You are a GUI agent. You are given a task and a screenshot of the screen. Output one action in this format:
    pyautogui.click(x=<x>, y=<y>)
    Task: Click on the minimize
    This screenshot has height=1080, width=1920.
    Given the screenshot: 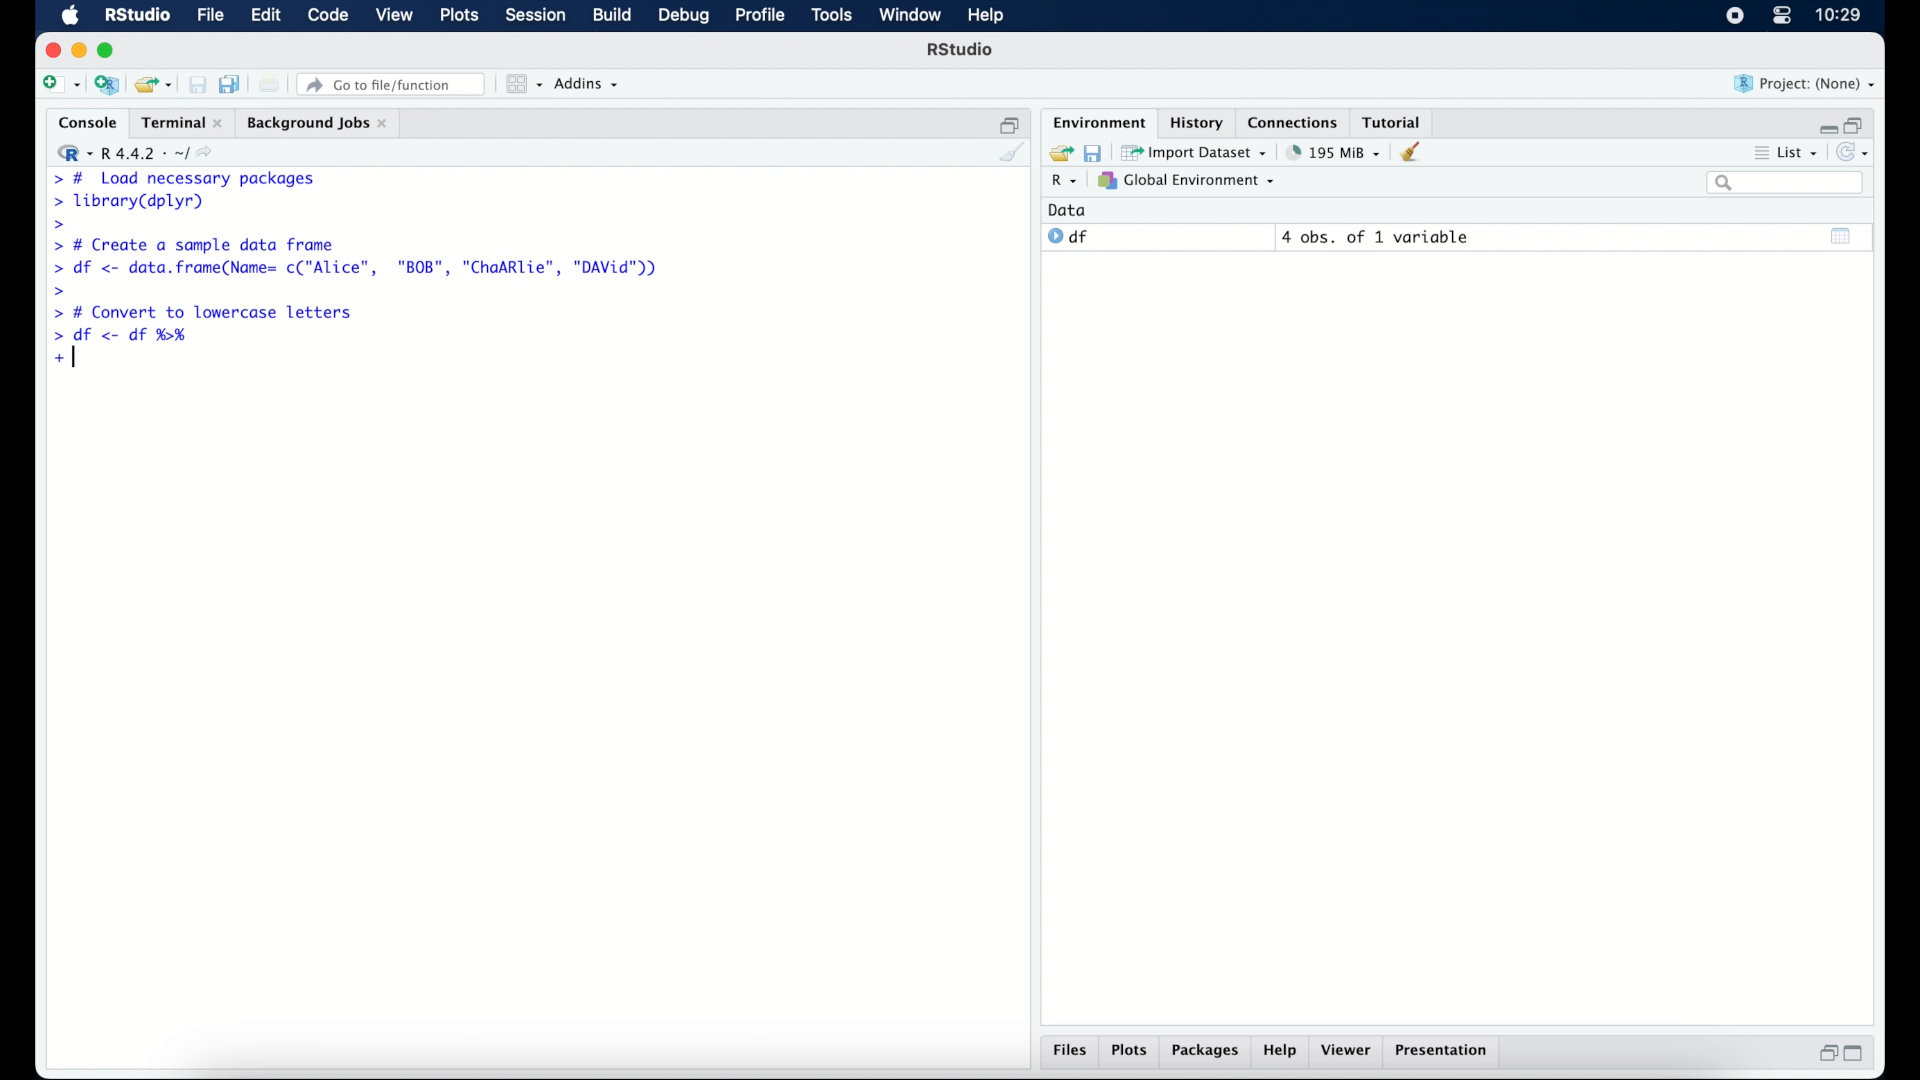 What is the action you would take?
    pyautogui.click(x=1825, y=124)
    